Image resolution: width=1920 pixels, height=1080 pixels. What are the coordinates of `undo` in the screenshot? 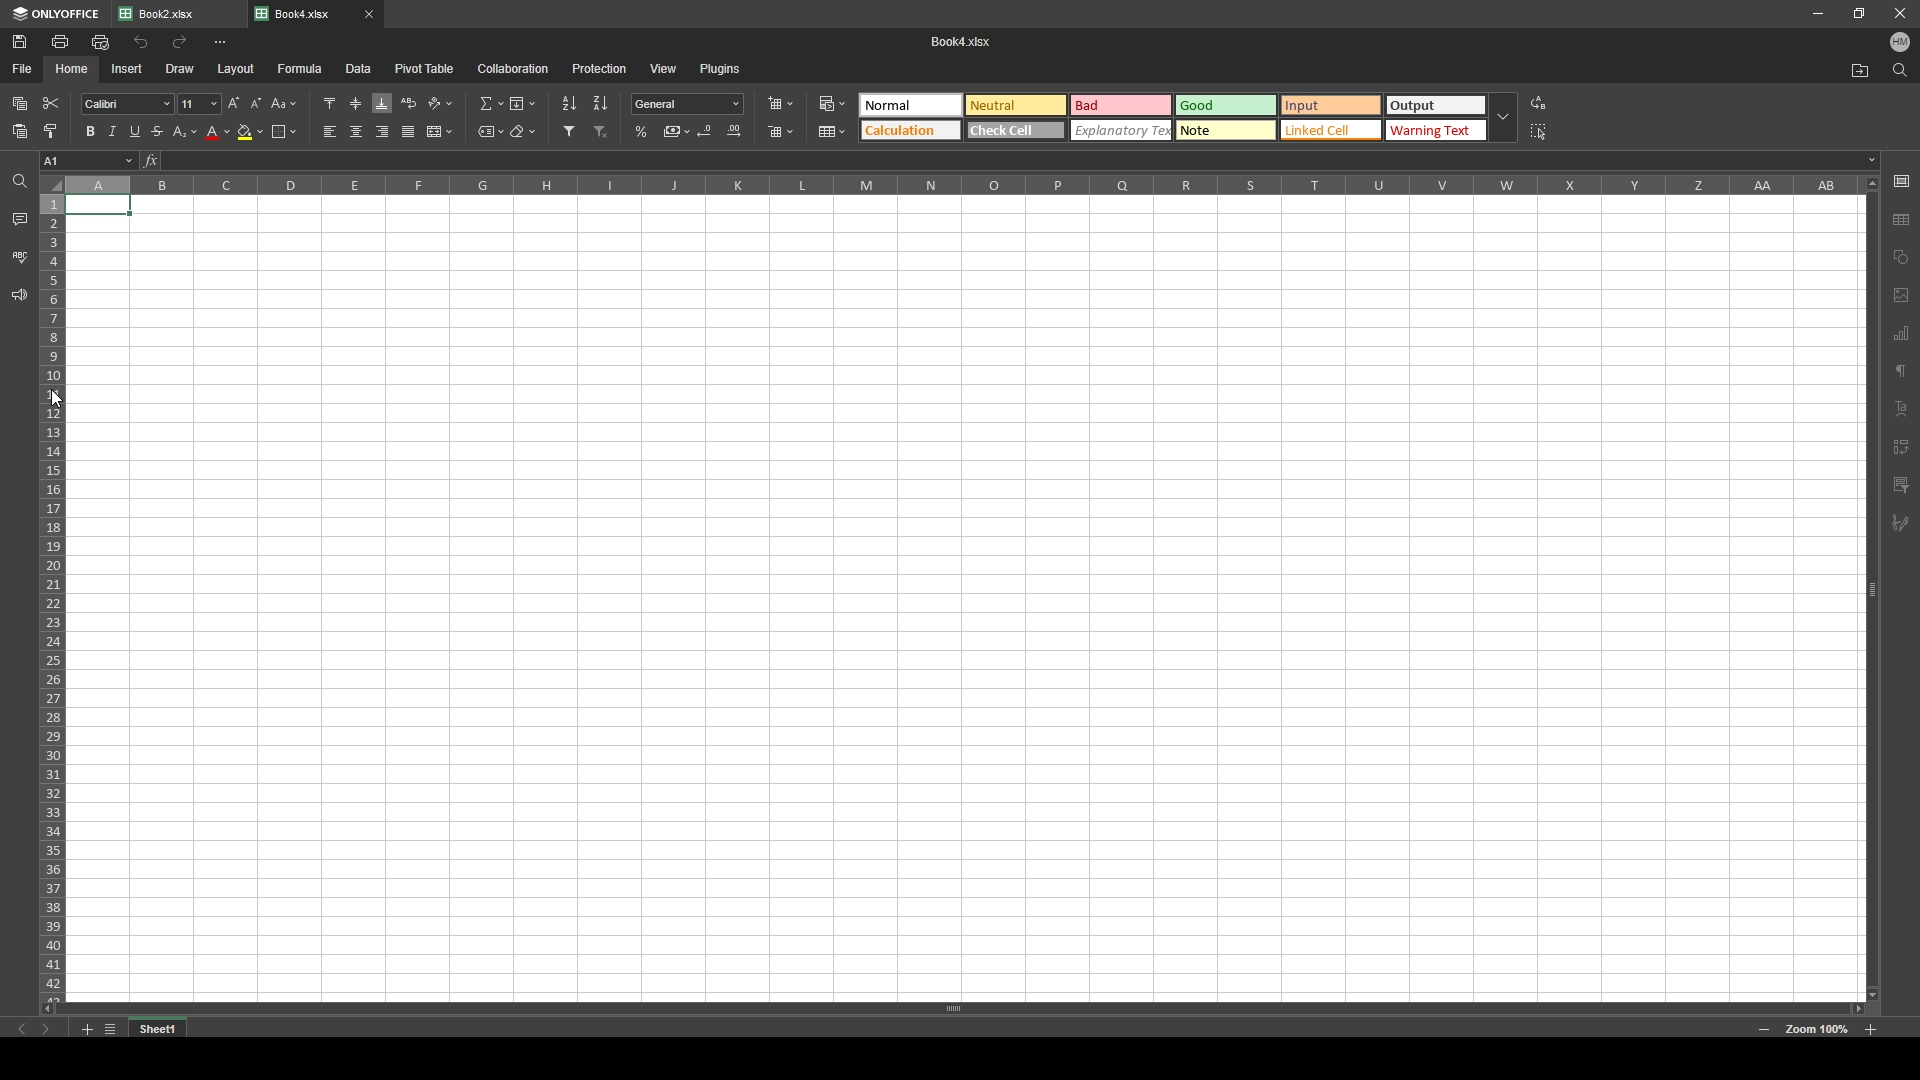 It's located at (140, 42).